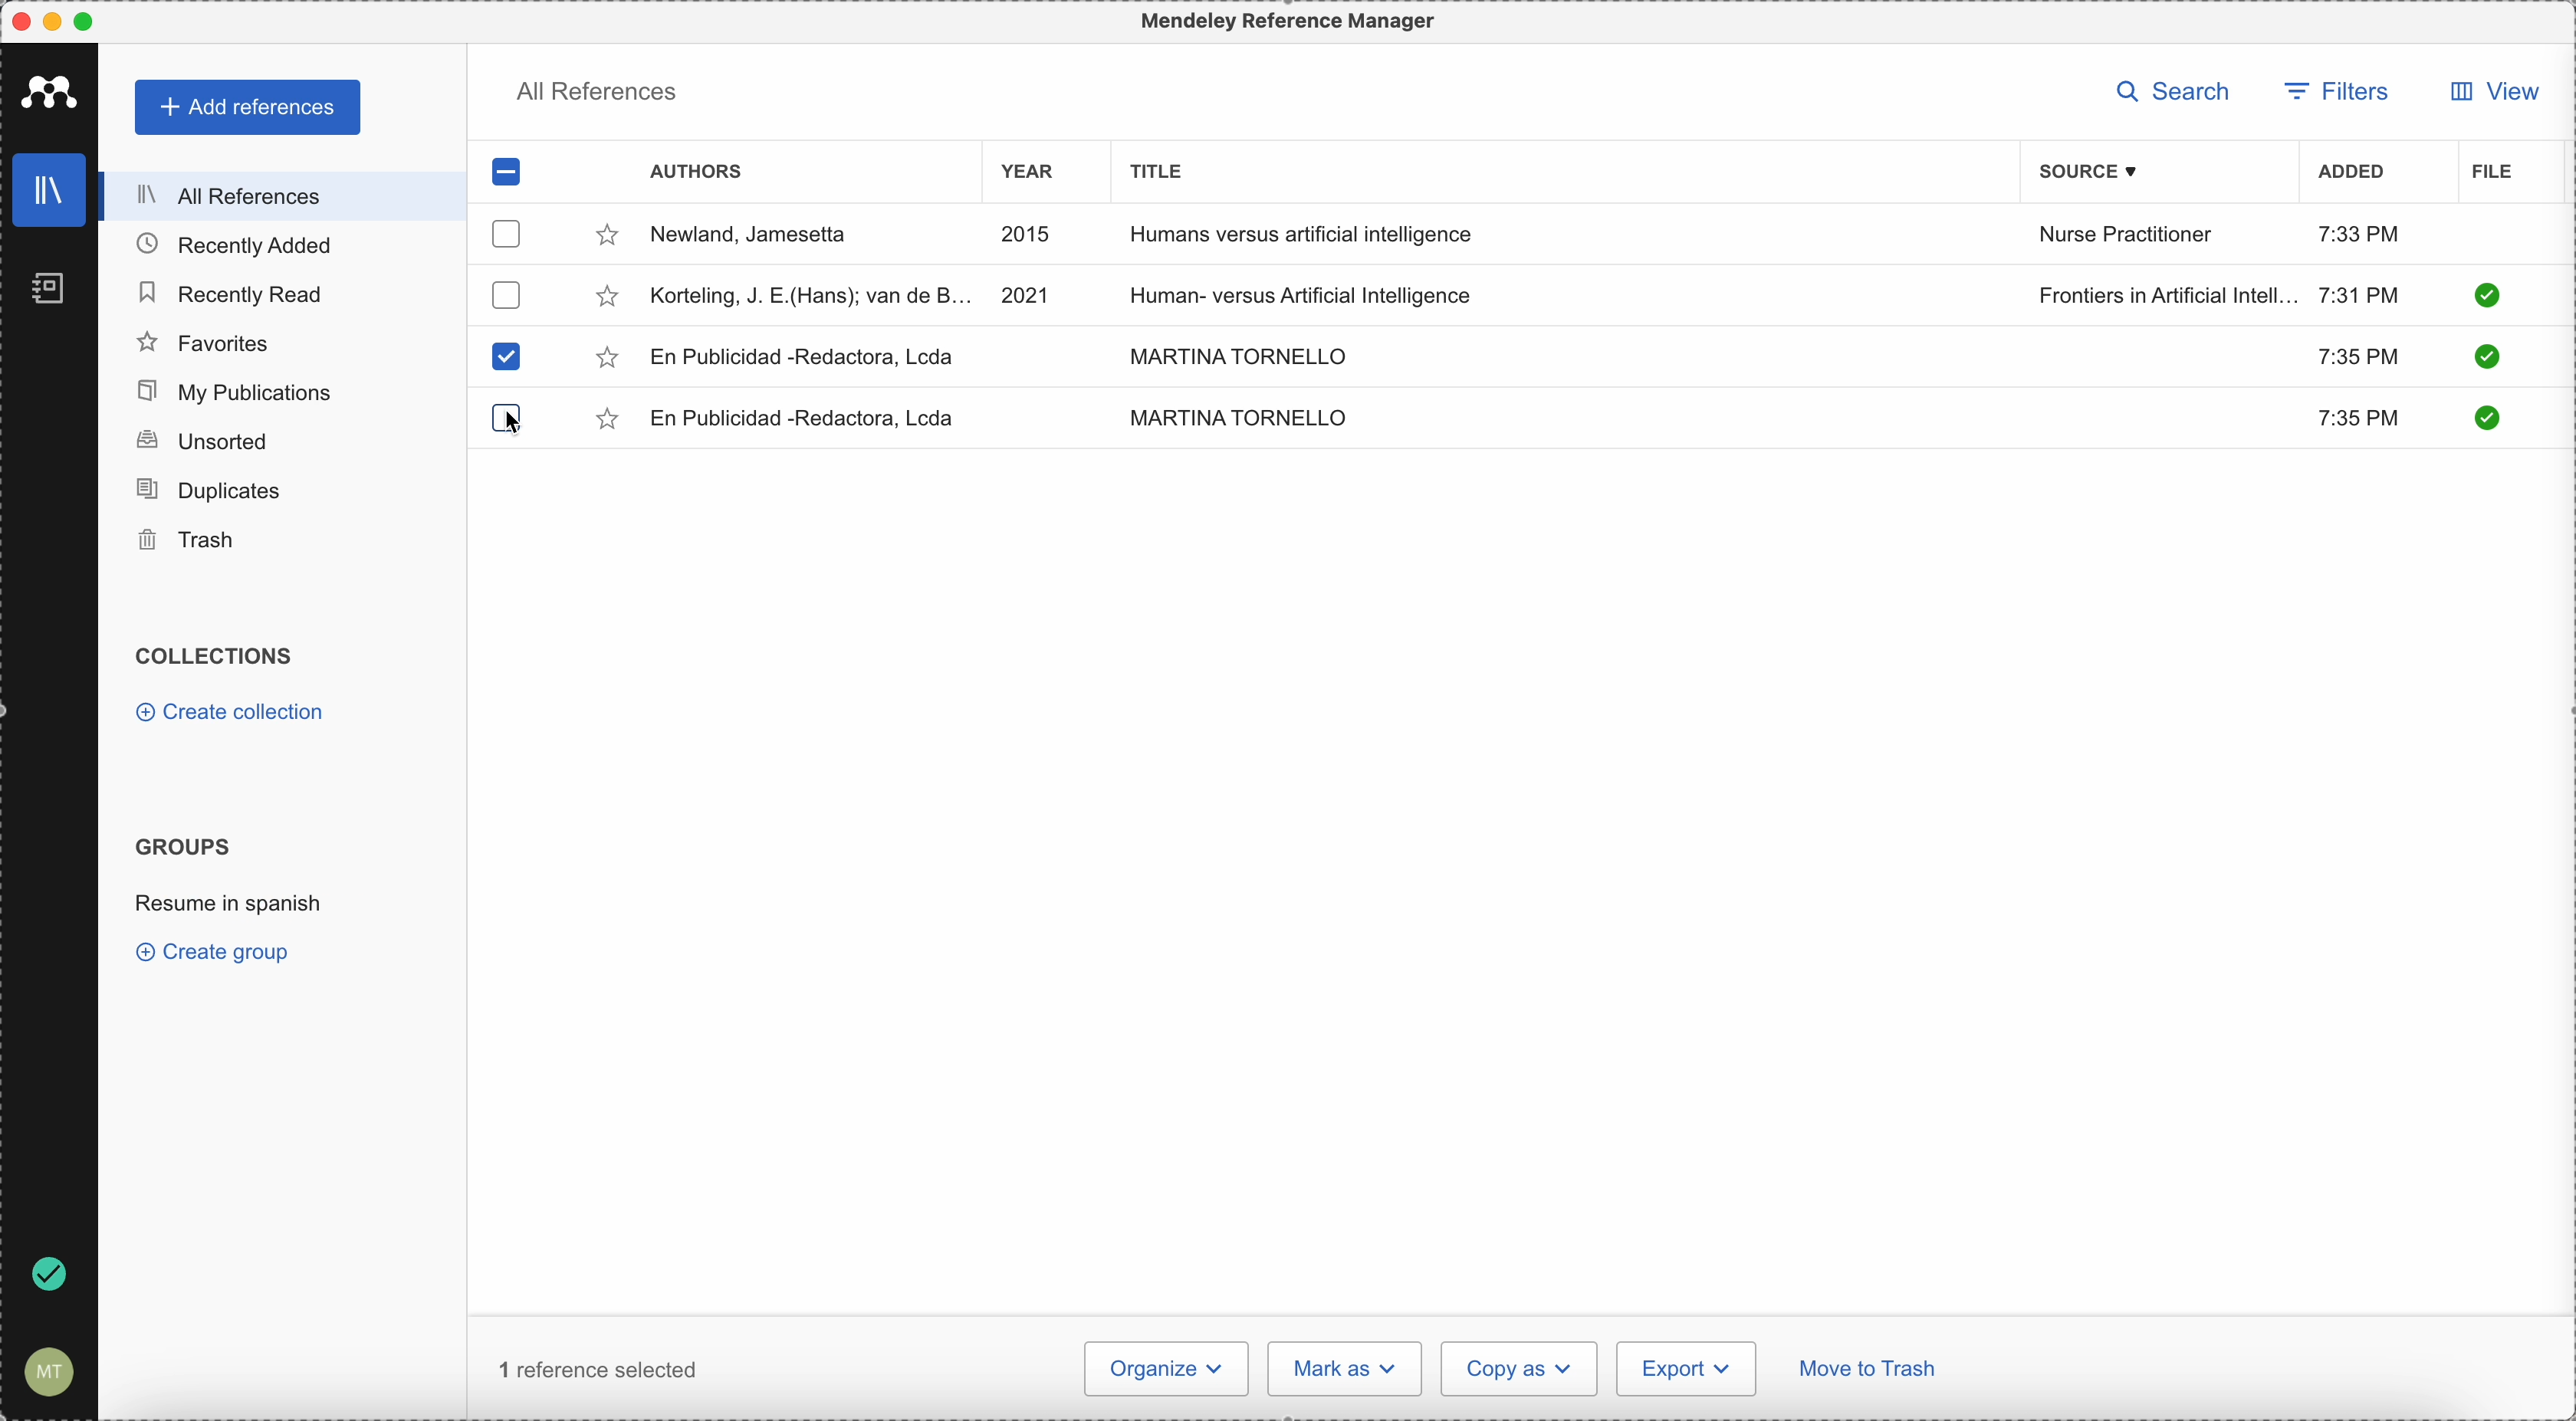  Describe the element at coordinates (596, 96) in the screenshot. I see `all references` at that location.